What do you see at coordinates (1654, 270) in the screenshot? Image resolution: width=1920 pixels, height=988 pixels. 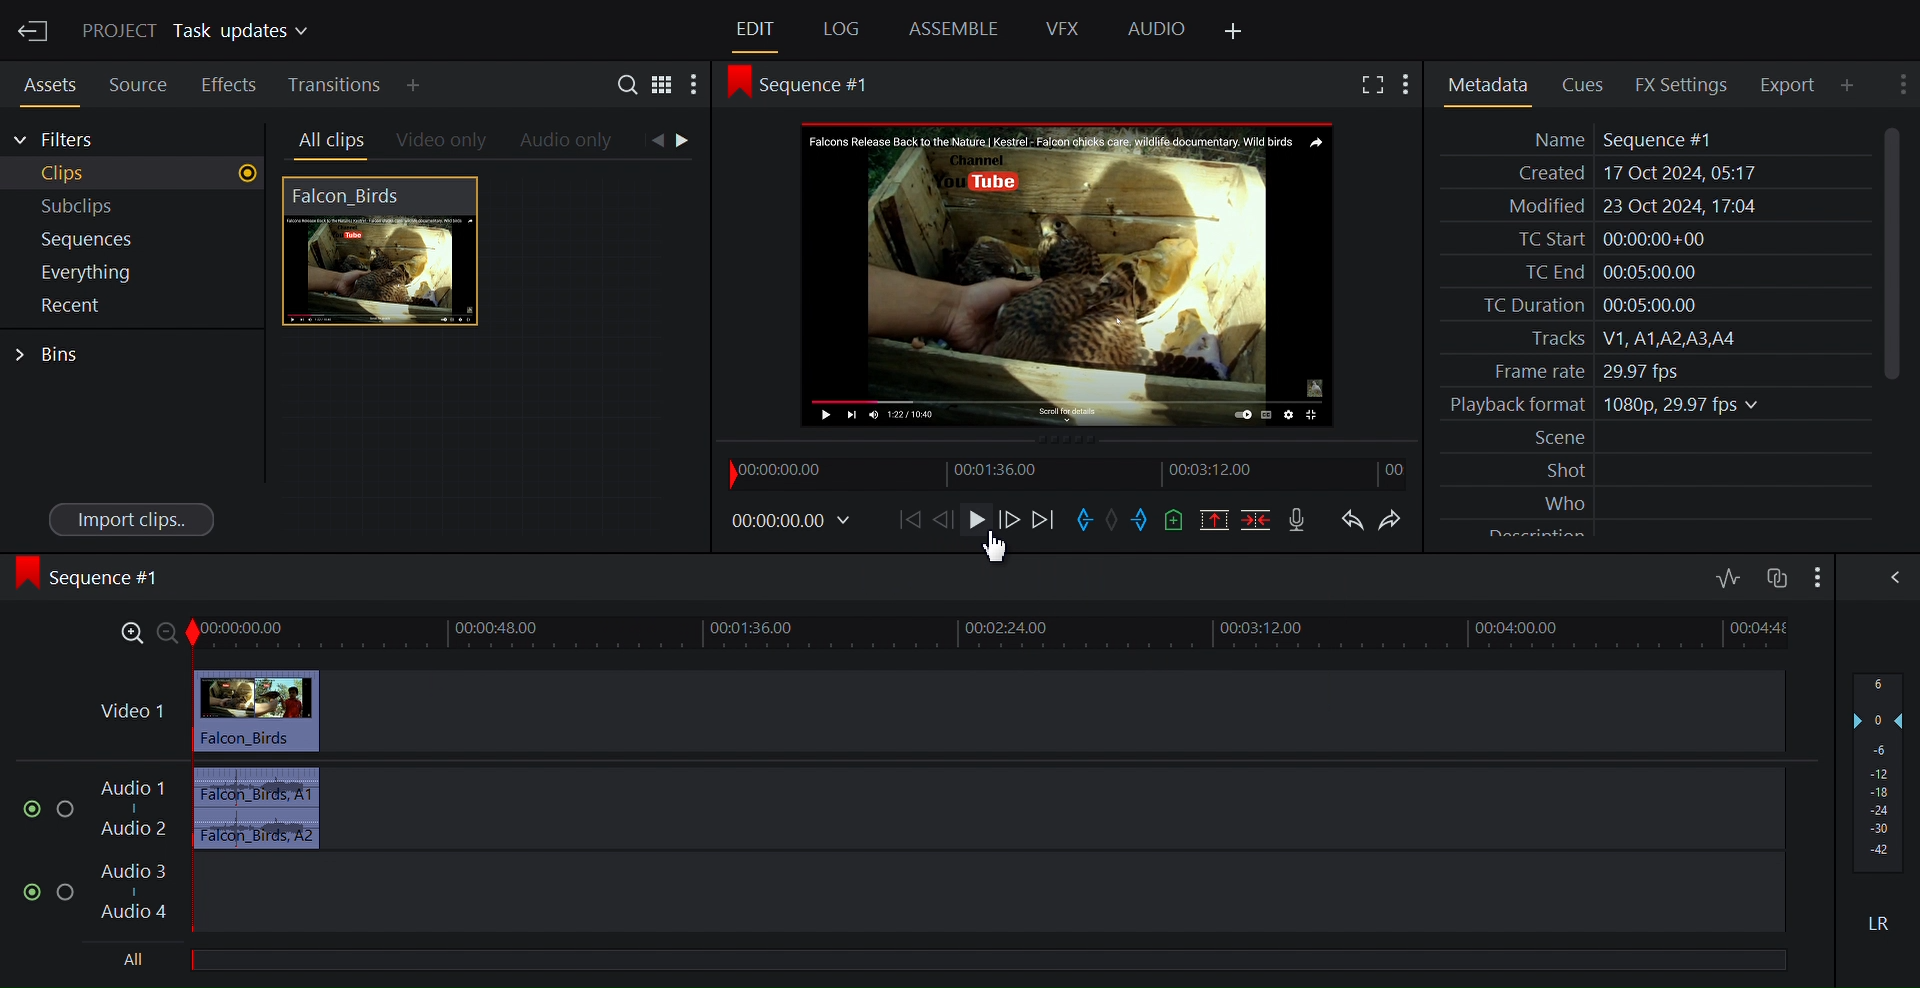 I see `TC End` at bounding box center [1654, 270].